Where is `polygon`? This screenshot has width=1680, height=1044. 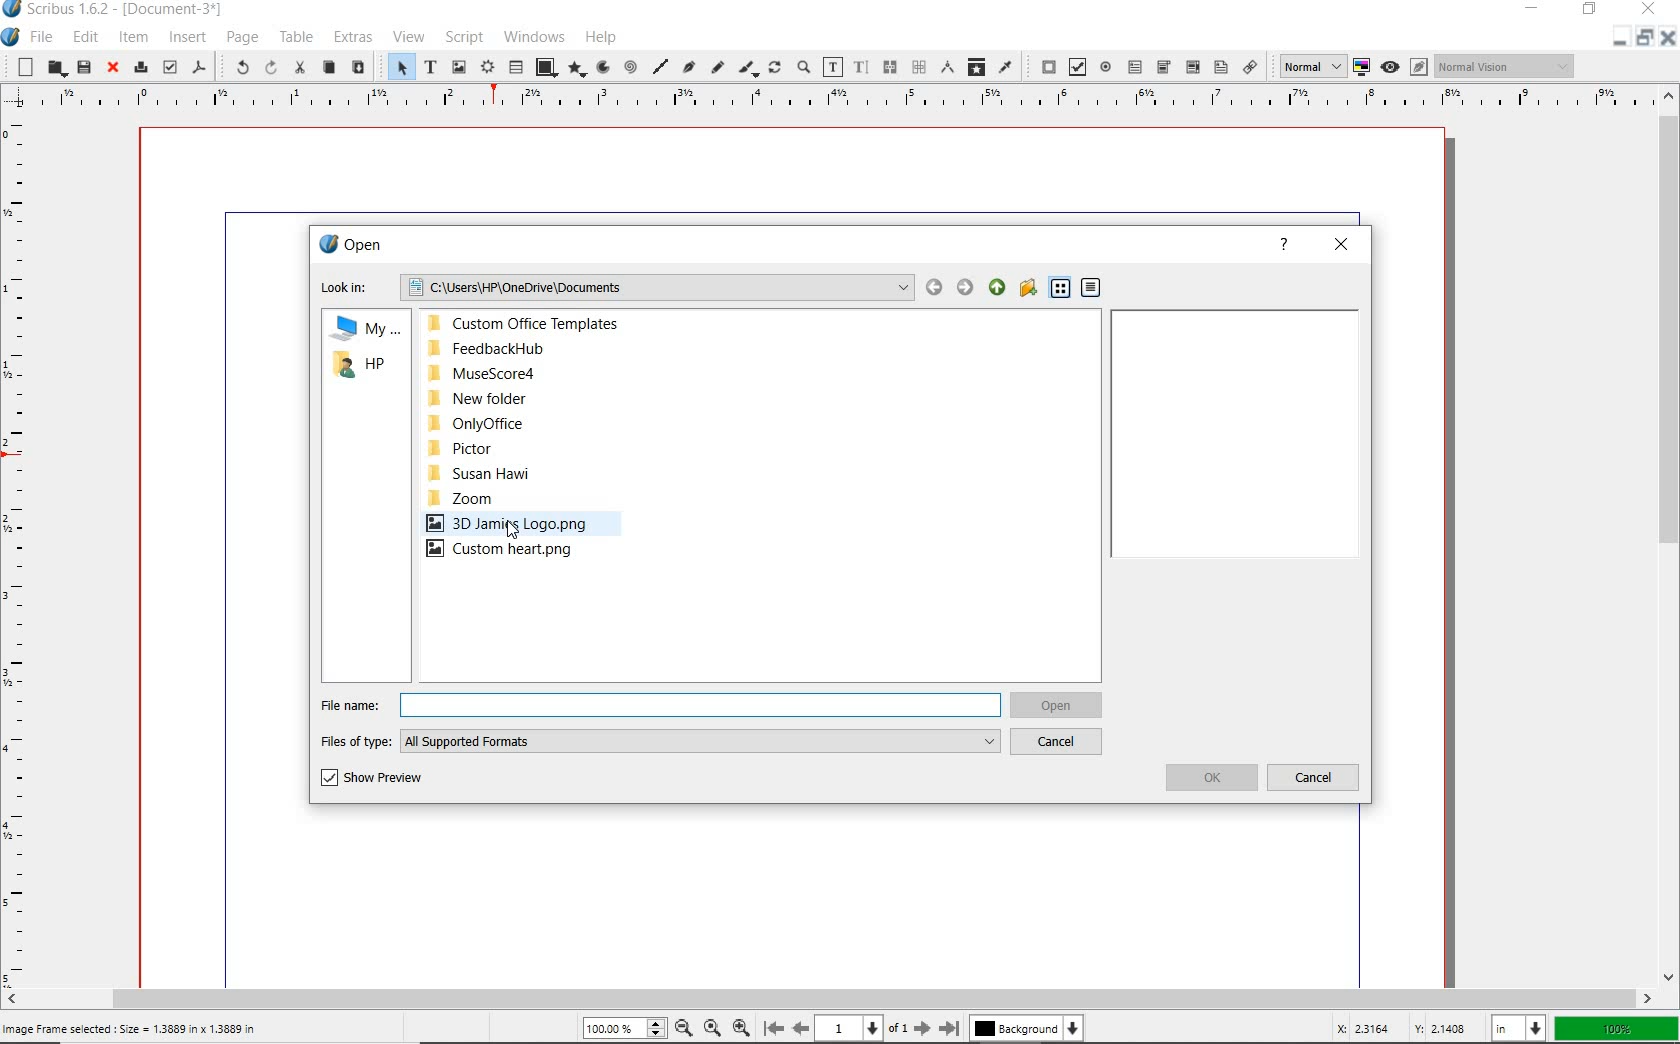 polygon is located at coordinates (577, 69).